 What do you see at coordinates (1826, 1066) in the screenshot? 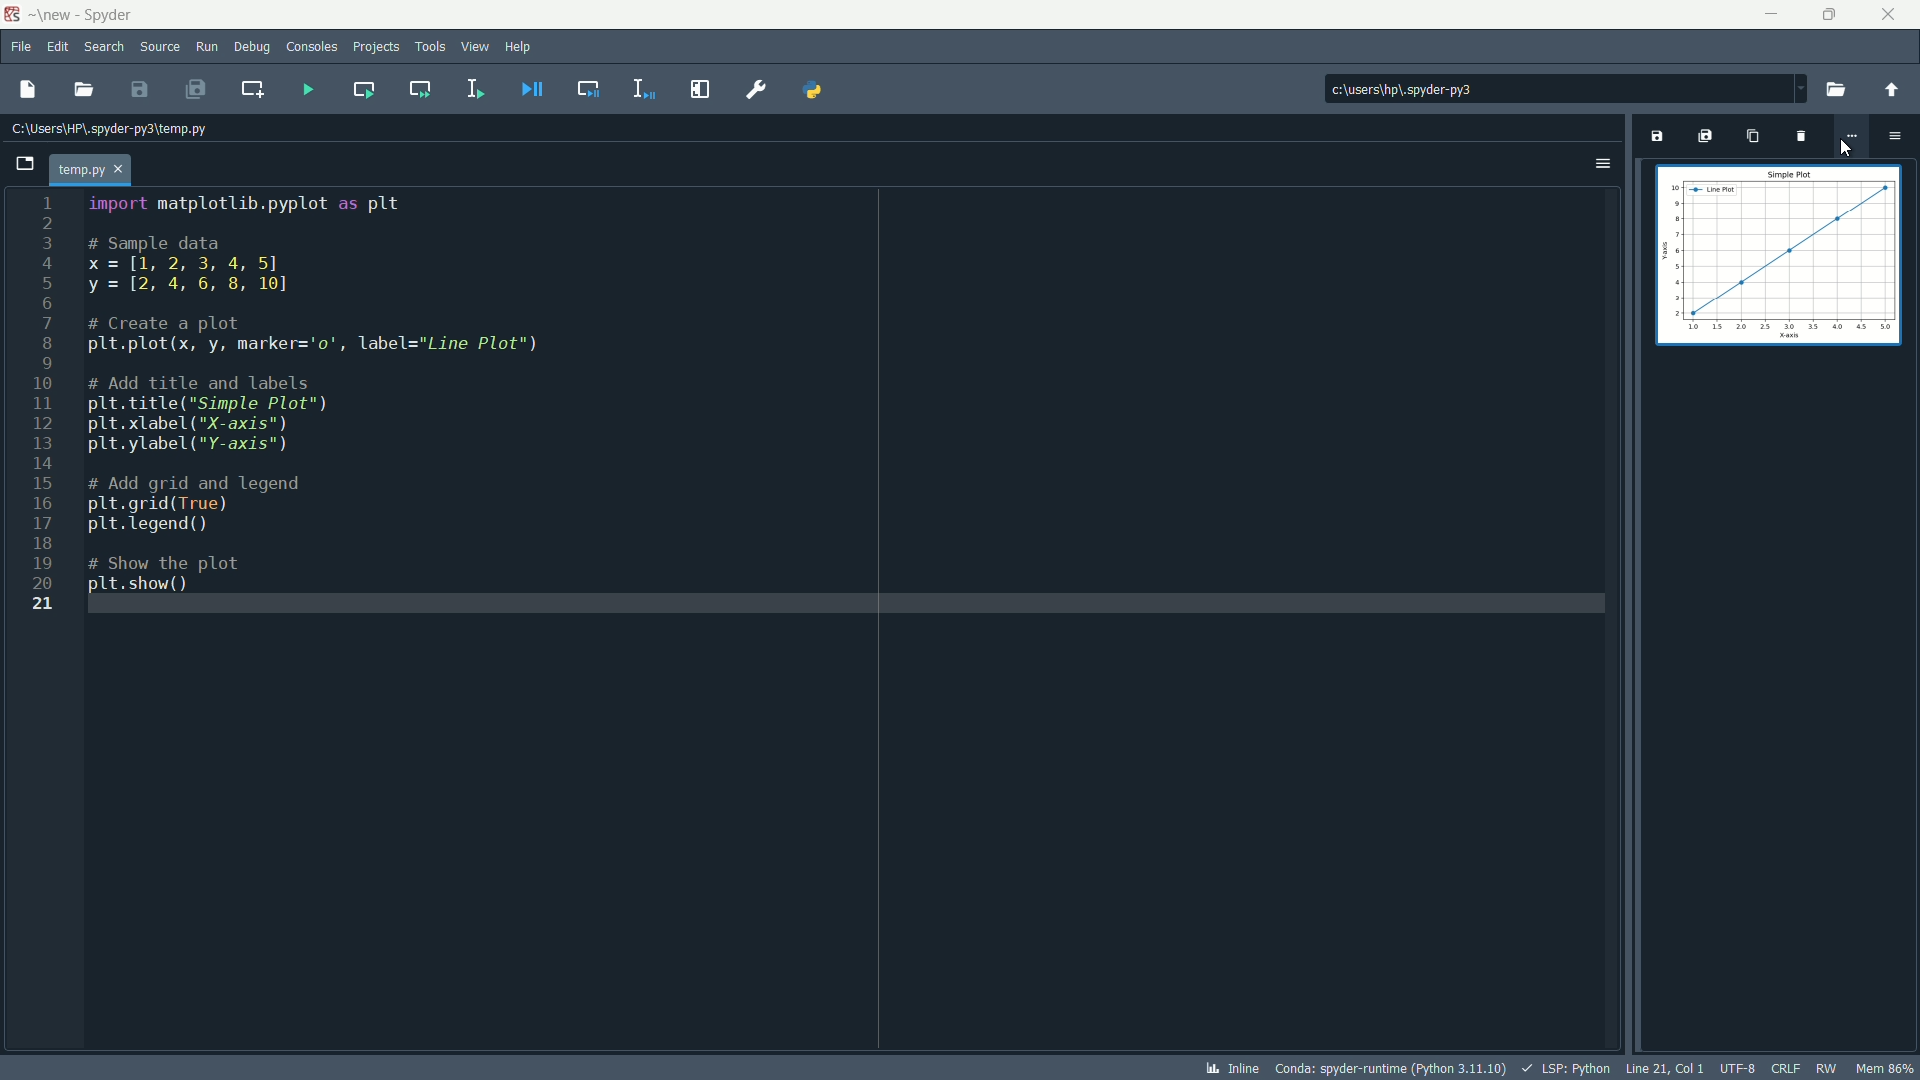
I see `rw` at bounding box center [1826, 1066].